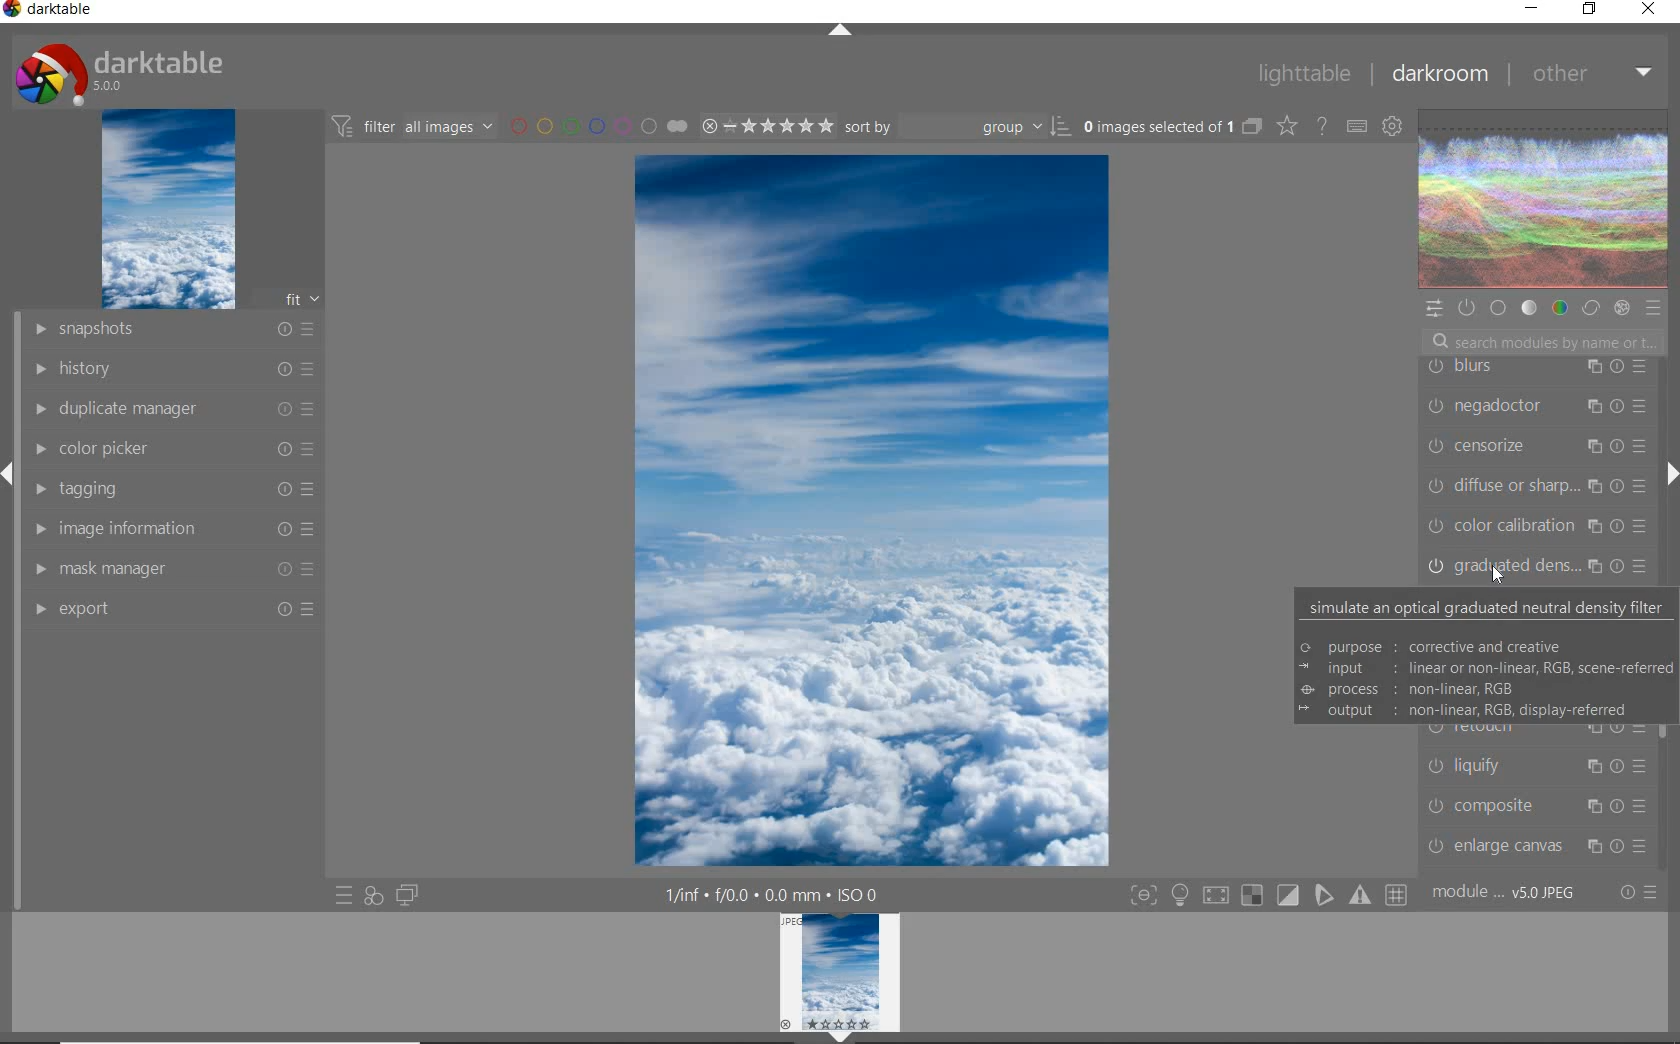 The height and width of the screenshot is (1044, 1680). What do you see at coordinates (1535, 447) in the screenshot?
I see `censorize` at bounding box center [1535, 447].